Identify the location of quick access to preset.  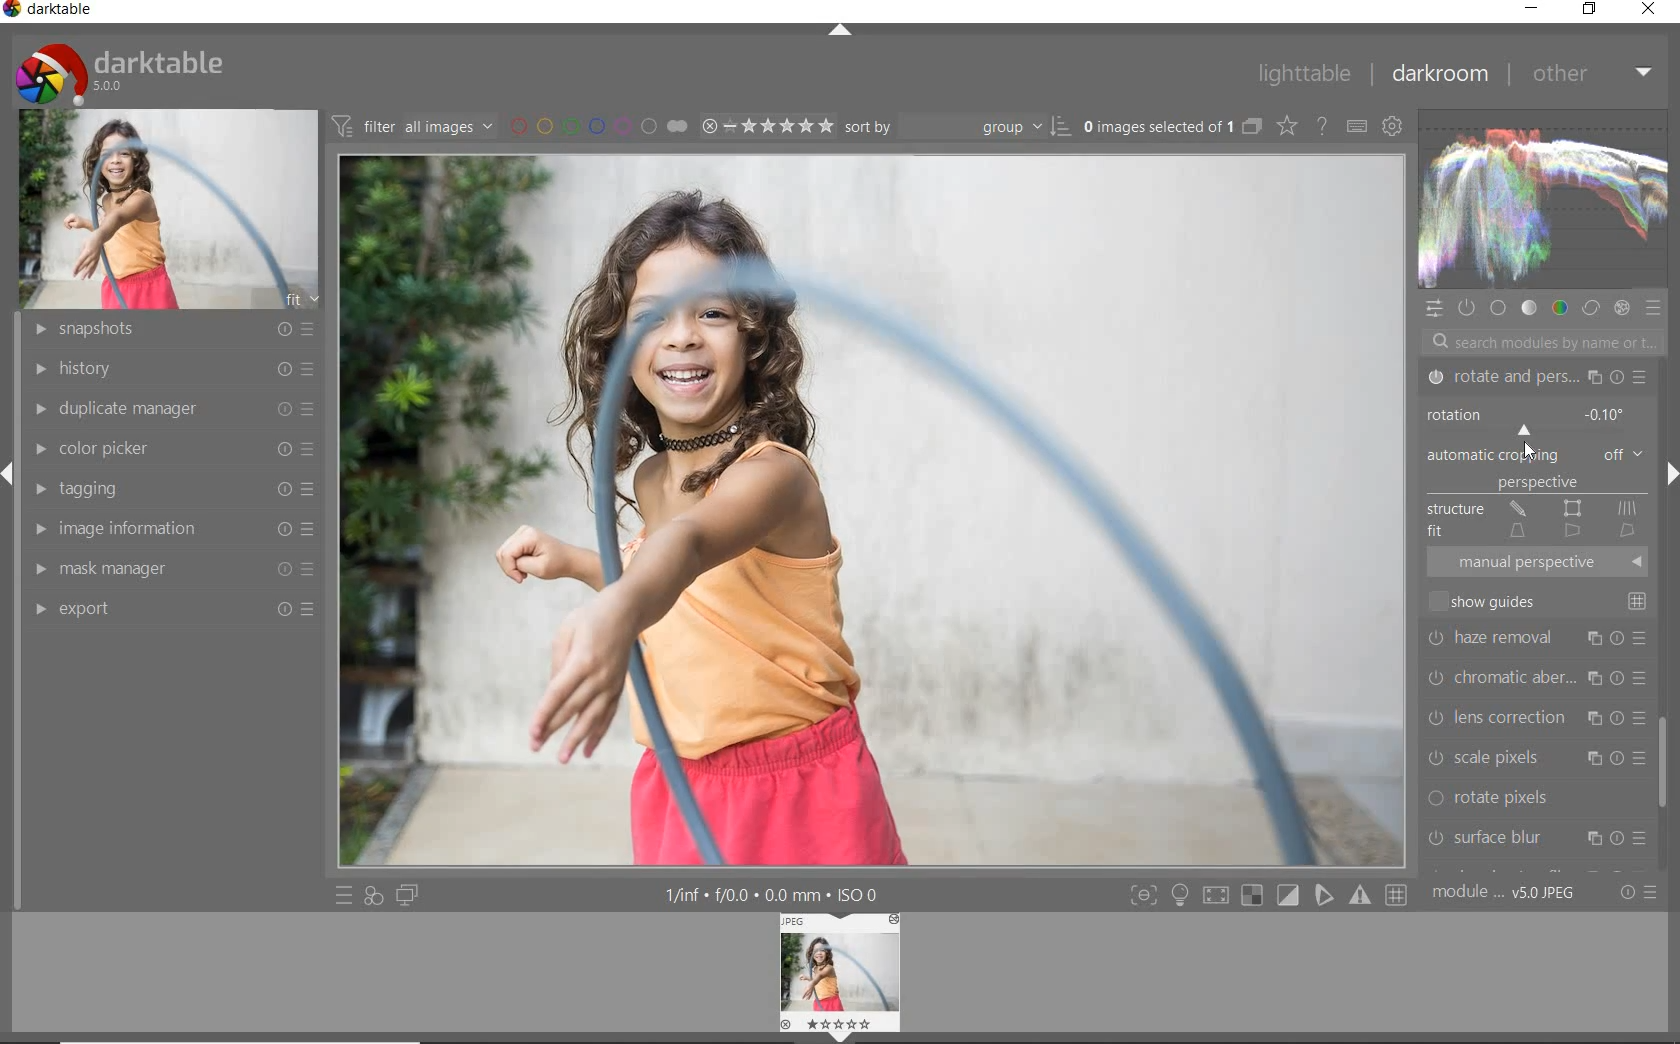
(345, 894).